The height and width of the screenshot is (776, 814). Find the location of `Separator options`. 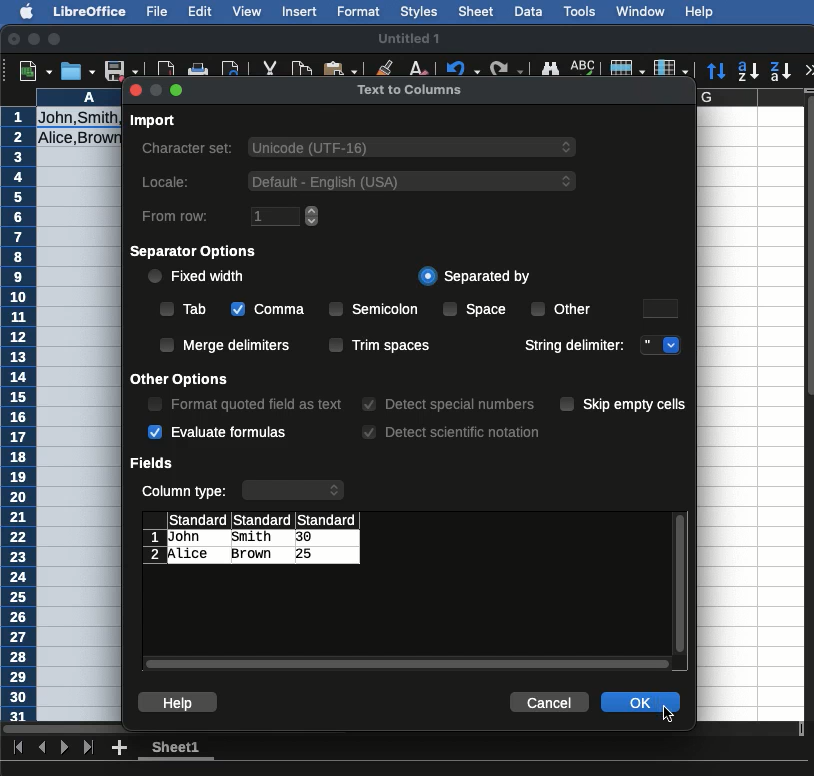

Separator options is located at coordinates (197, 252).